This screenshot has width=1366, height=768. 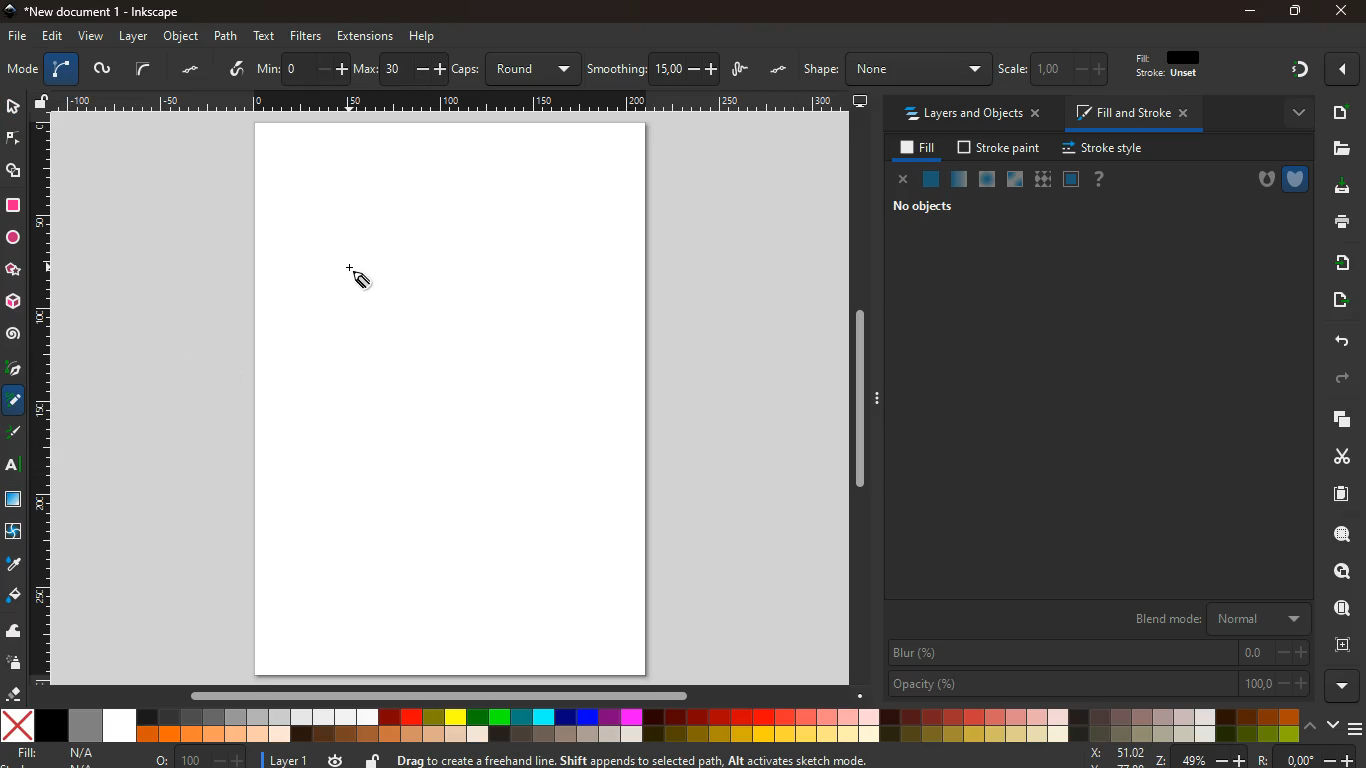 What do you see at coordinates (15, 400) in the screenshot?
I see `pencil took` at bounding box center [15, 400].